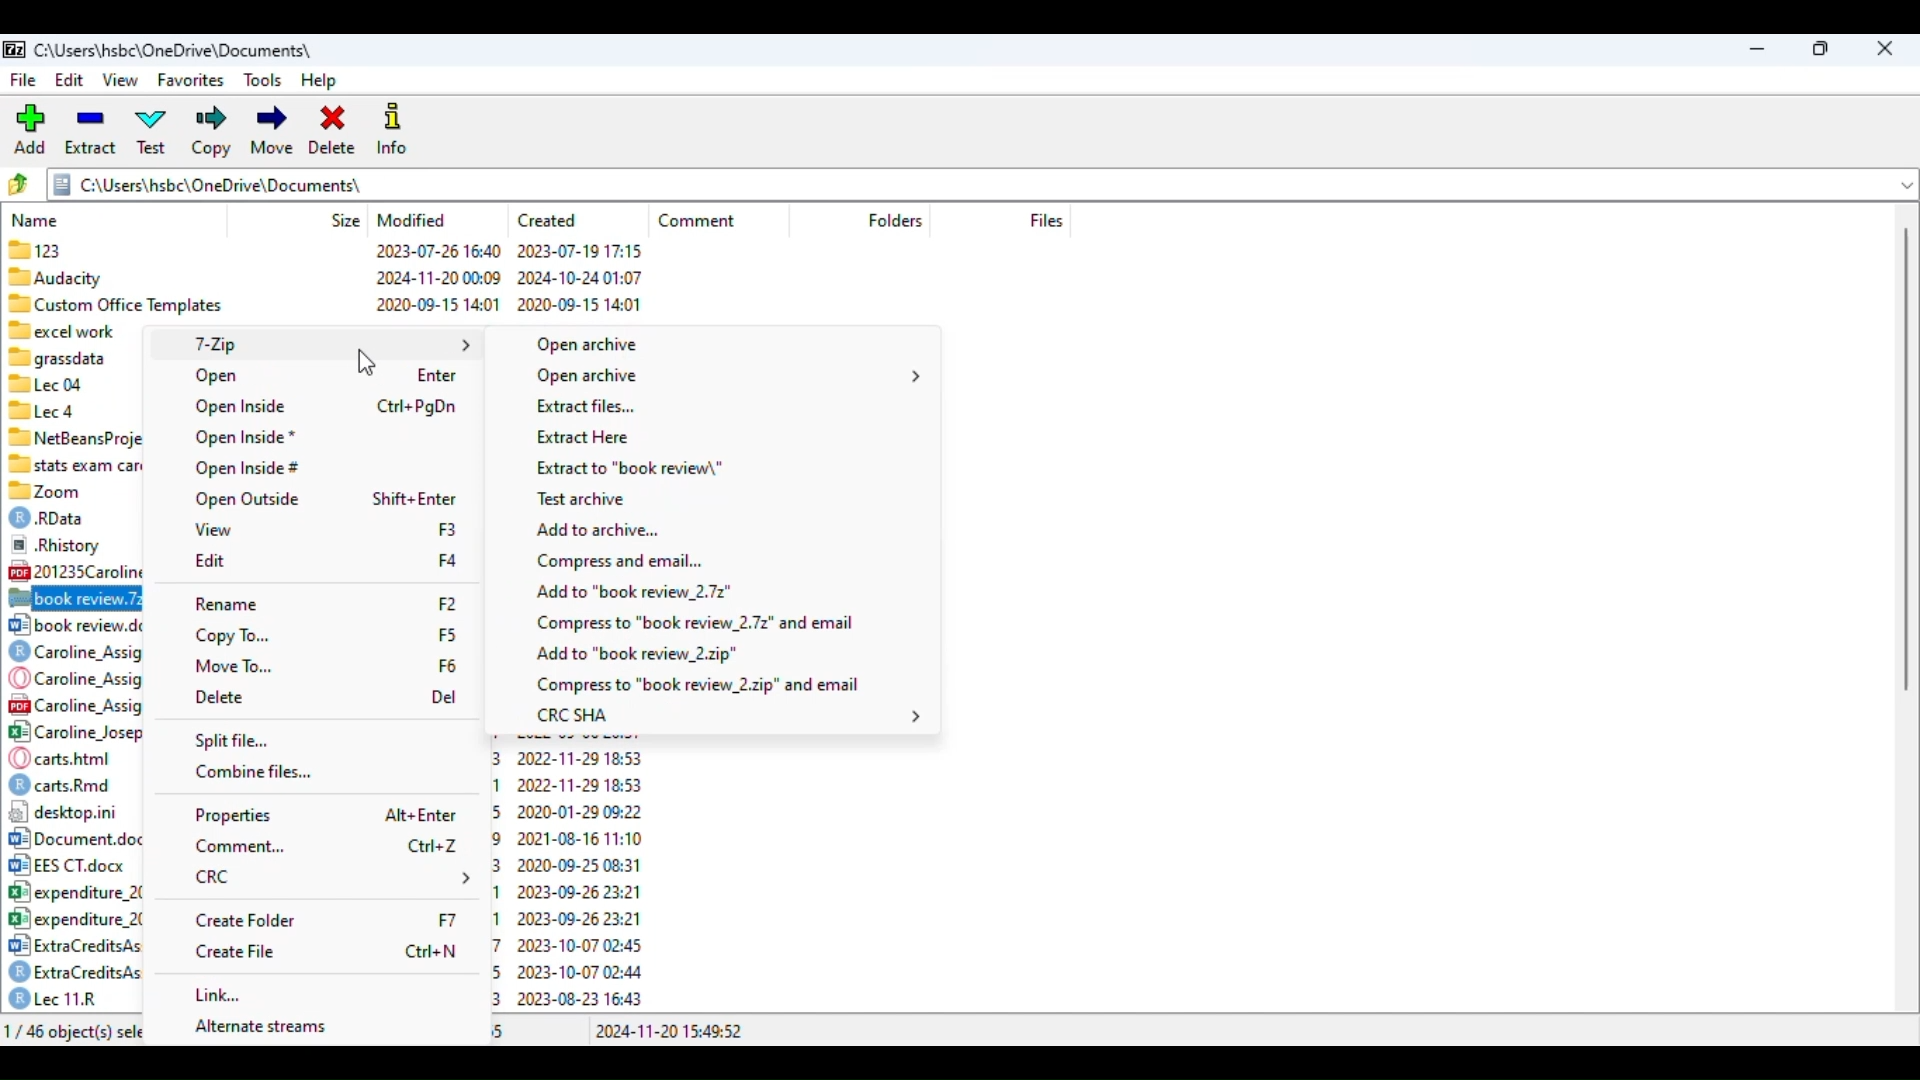  I want to click on ) cartsRmd 298 2022-12-06 19:01 2022-11-29 18:53, so click(76, 784).